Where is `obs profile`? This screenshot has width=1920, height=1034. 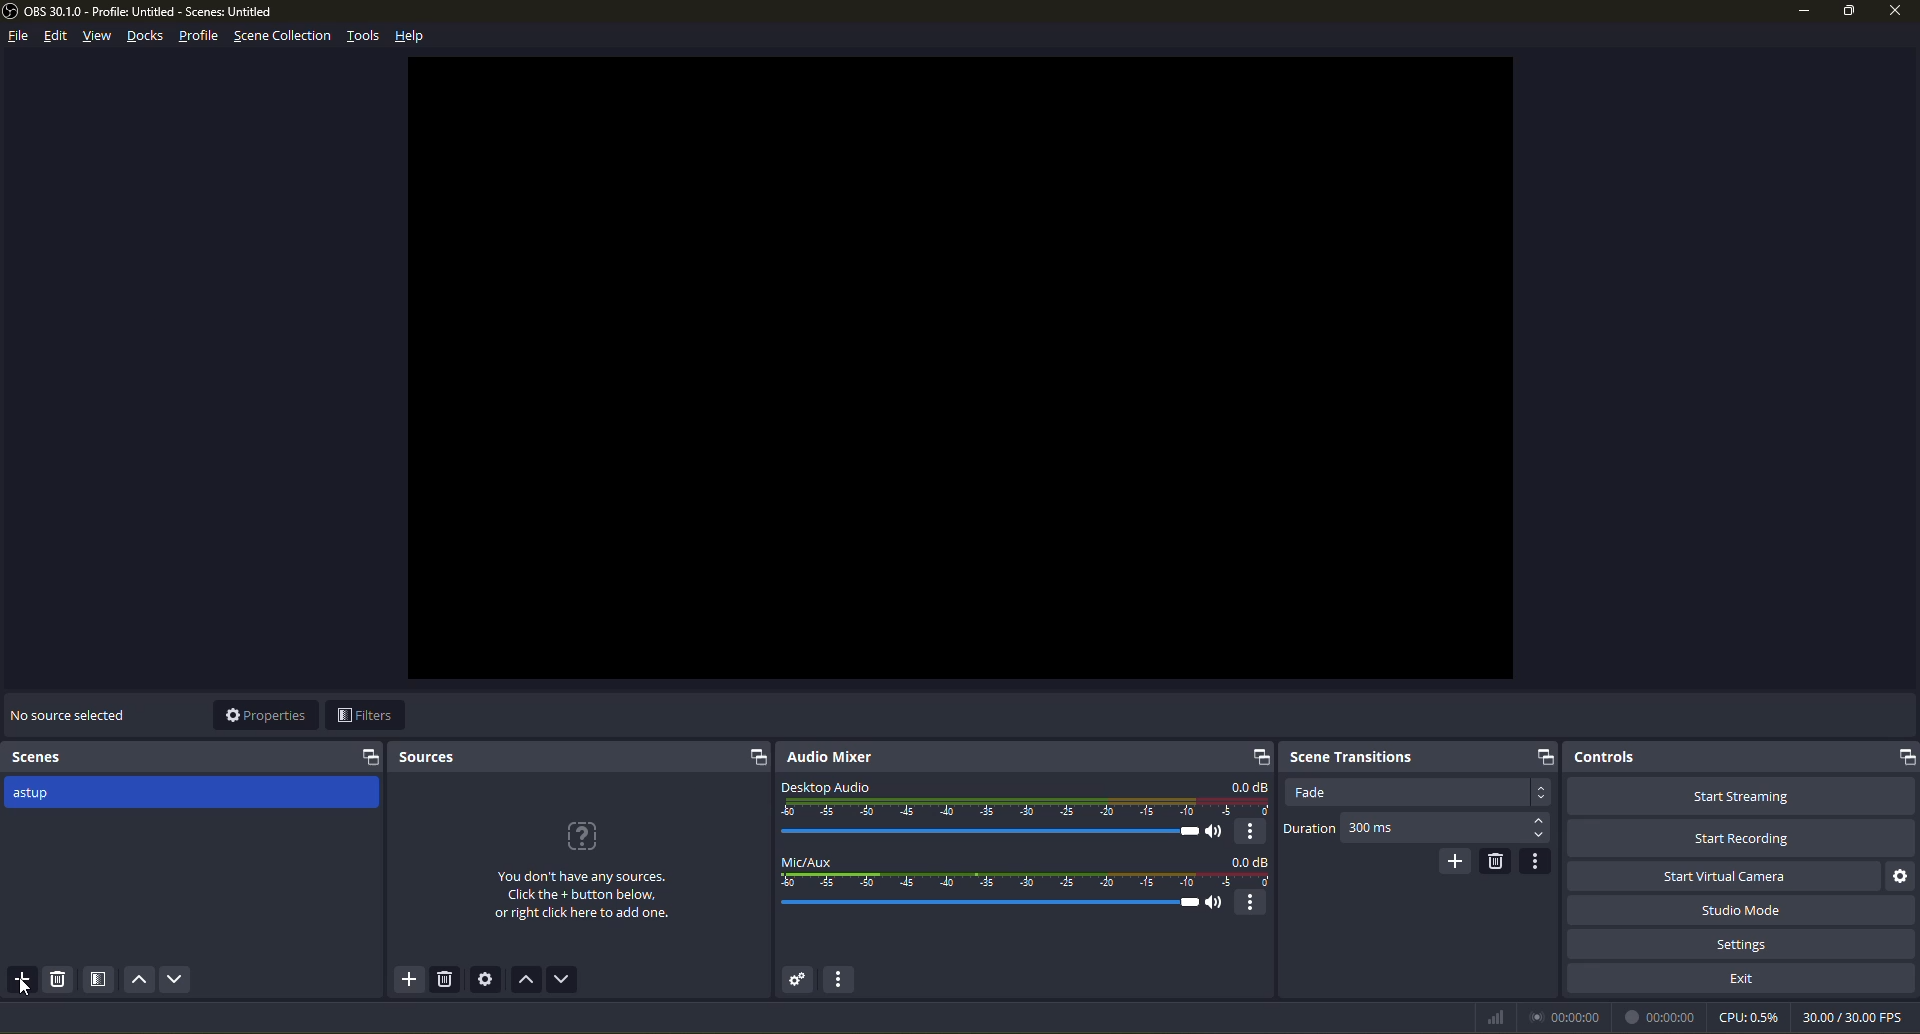
obs profile is located at coordinates (142, 11).